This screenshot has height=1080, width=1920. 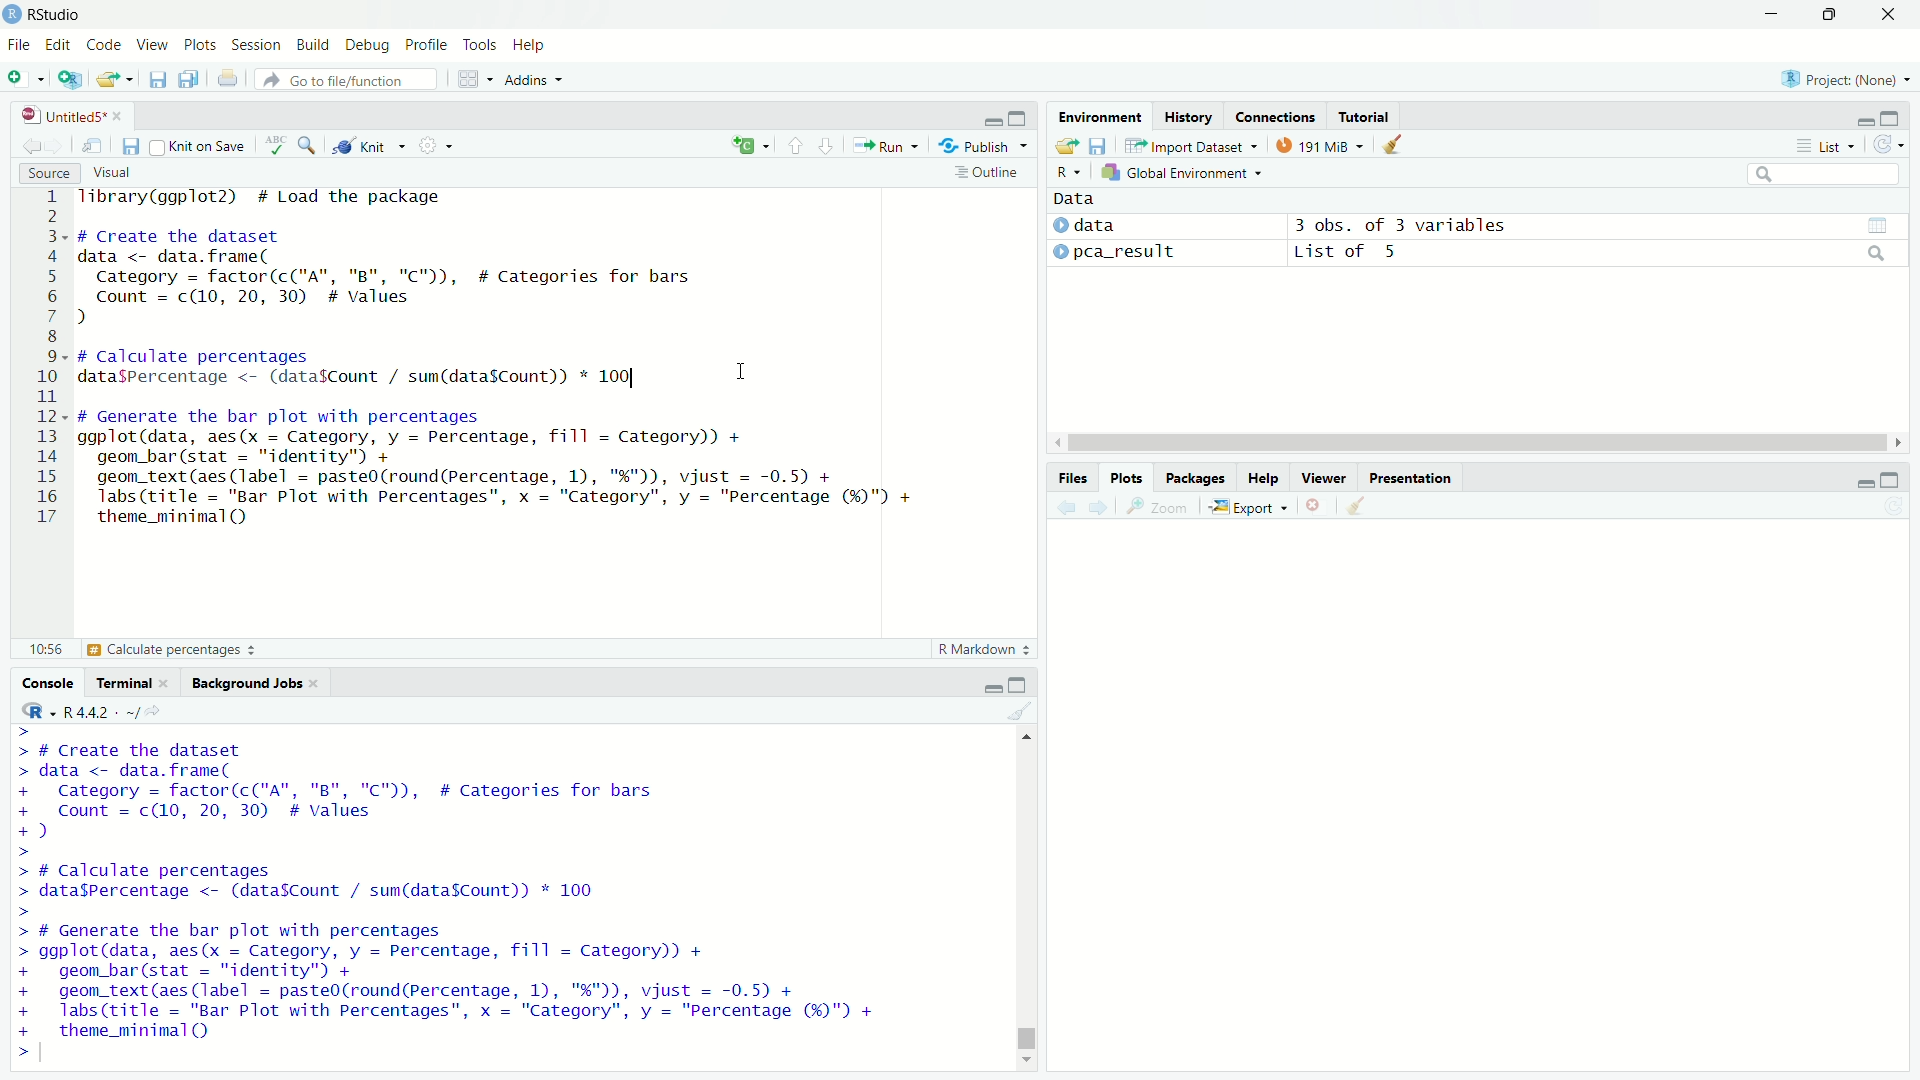 I want to click on file name: untitled5, so click(x=73, y=116).